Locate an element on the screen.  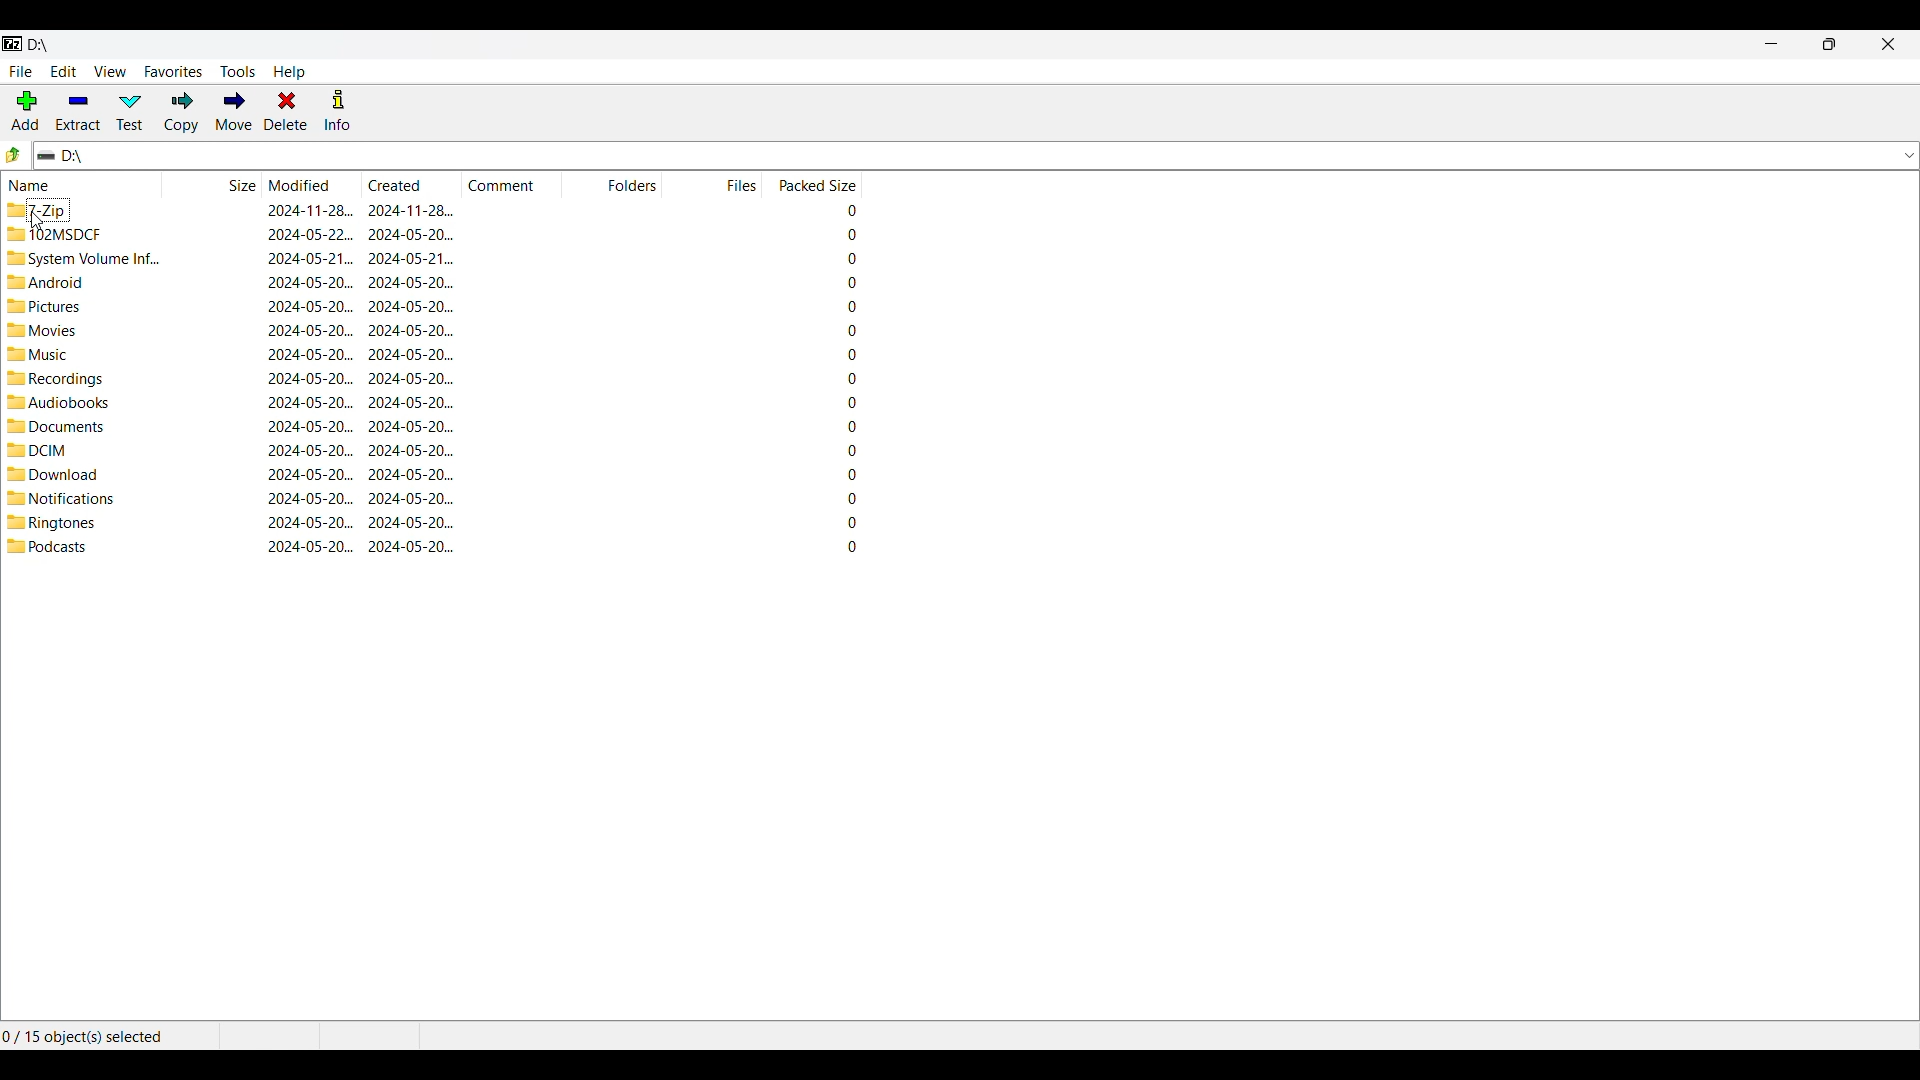
folder is located at coordinates (58, 401).